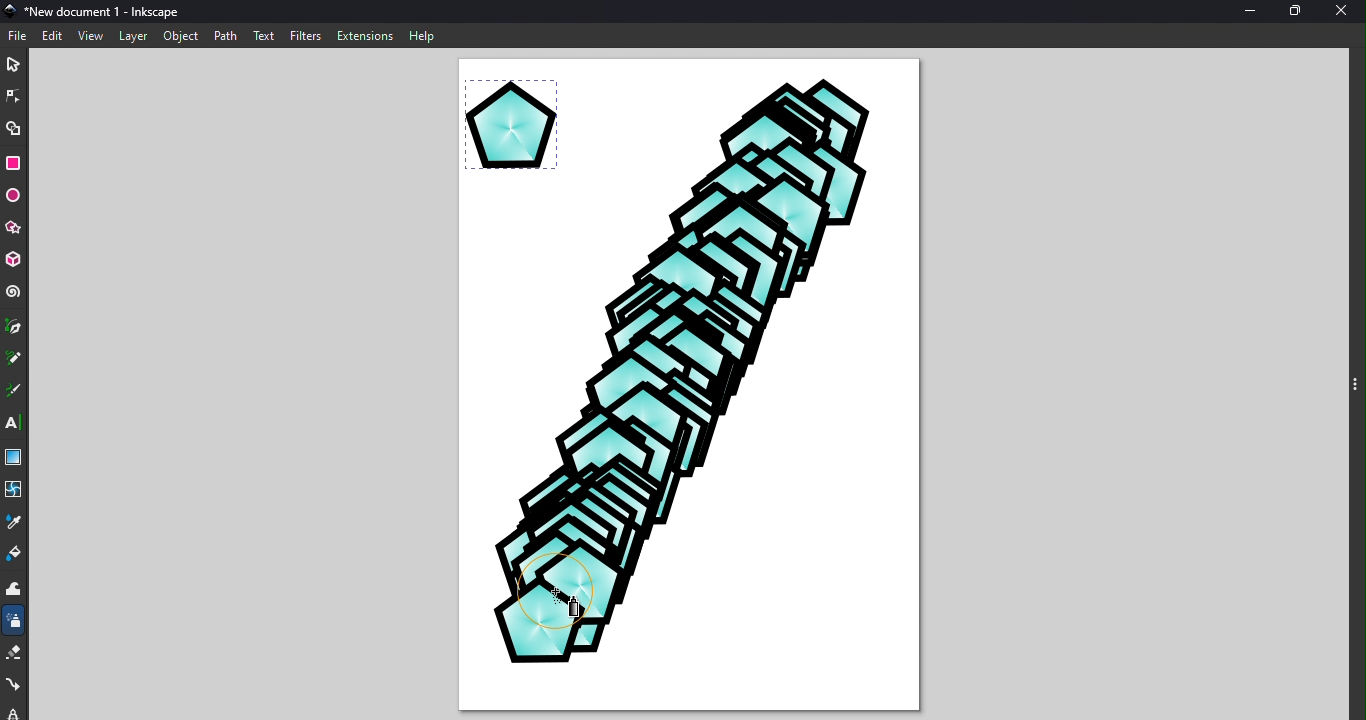 This screenshot has height=720, width=1366. I want to click on Help, so click(422, 35).